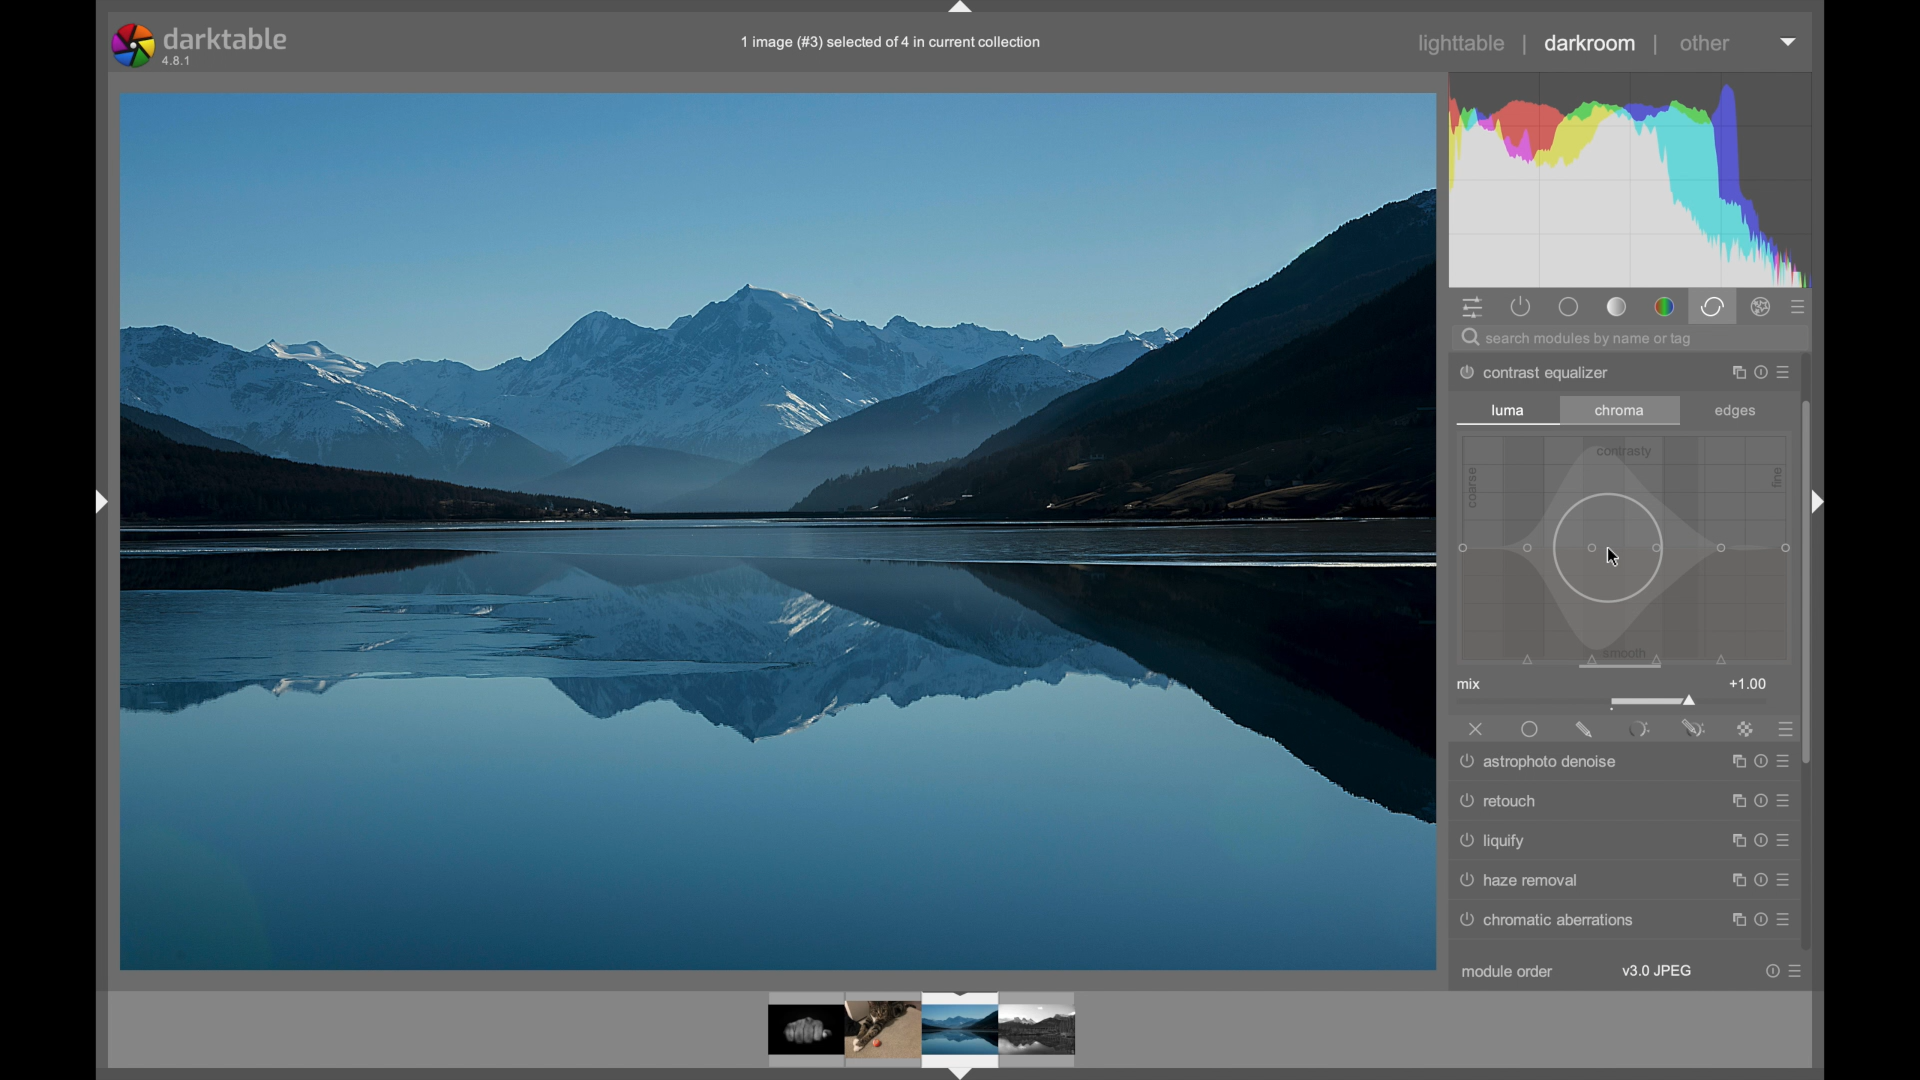  Describe the element at coordinates (1789, 42) in the screenshot. I see `dropdown` at that location.